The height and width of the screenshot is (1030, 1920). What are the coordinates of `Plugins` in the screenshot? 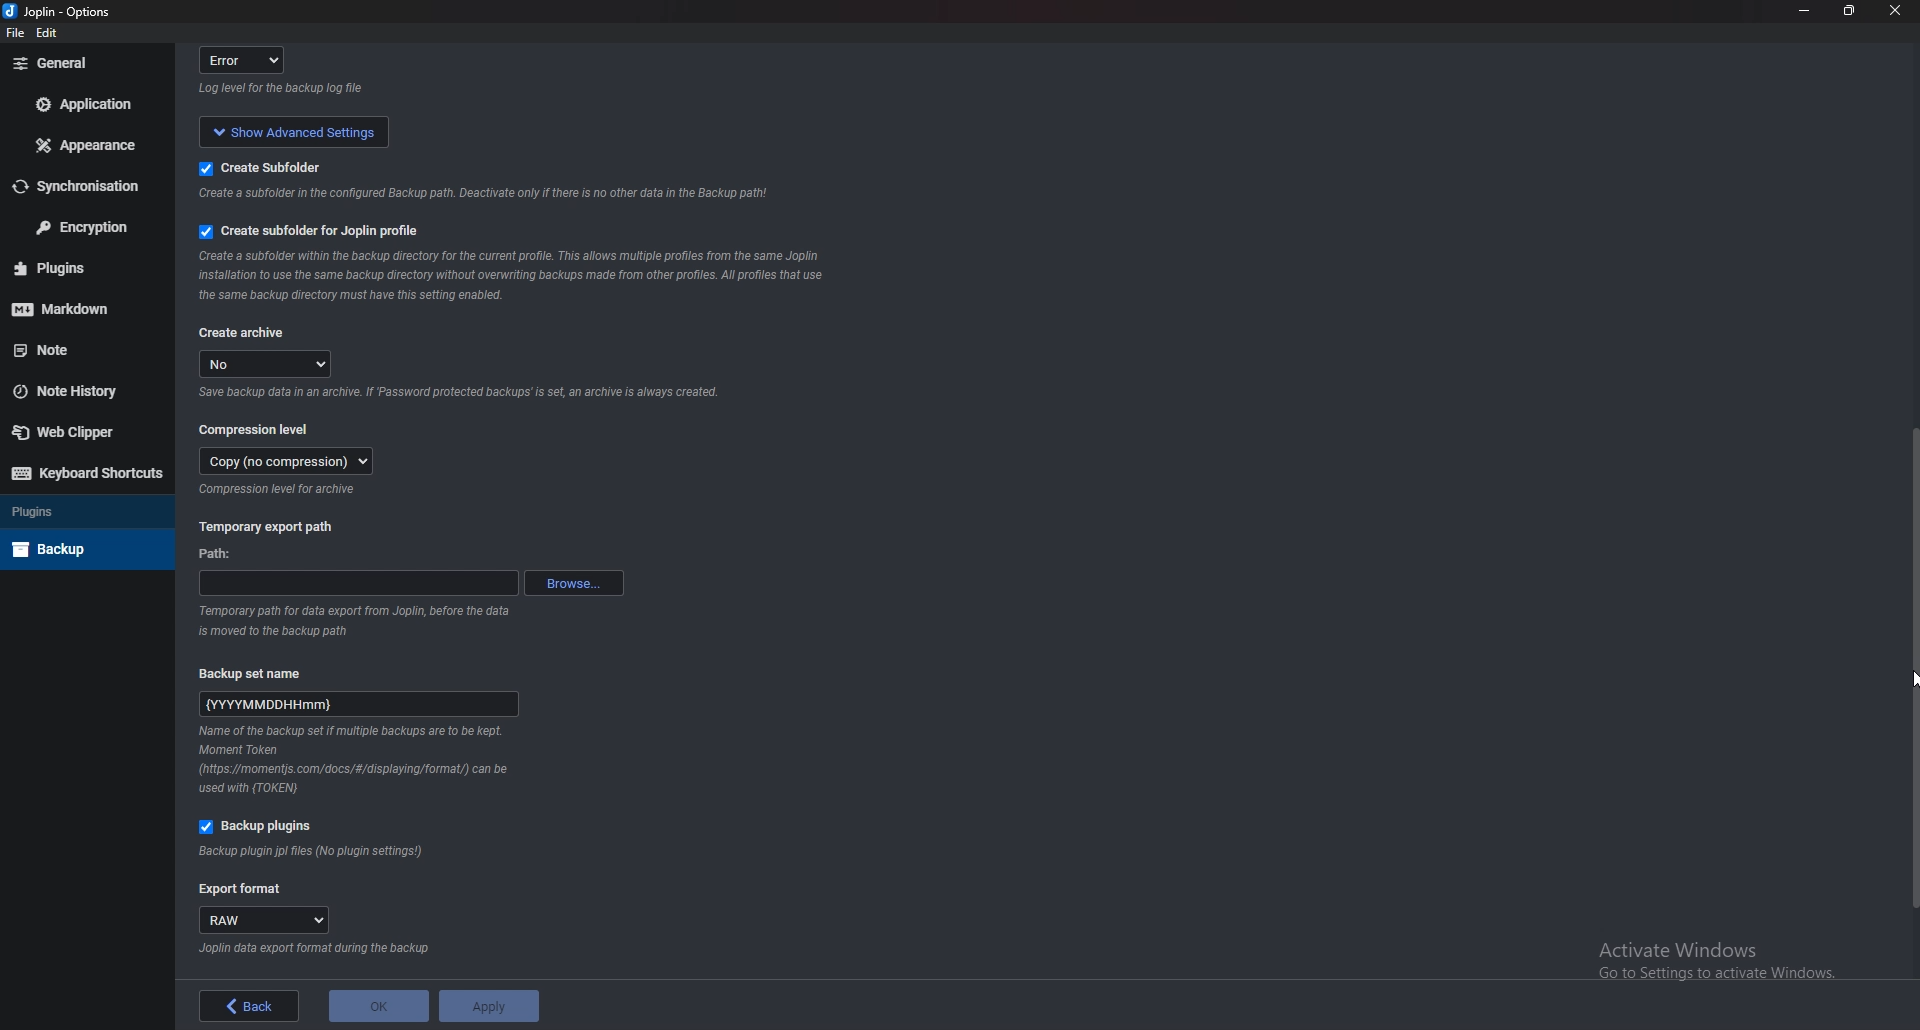 It's located at (82, 510).